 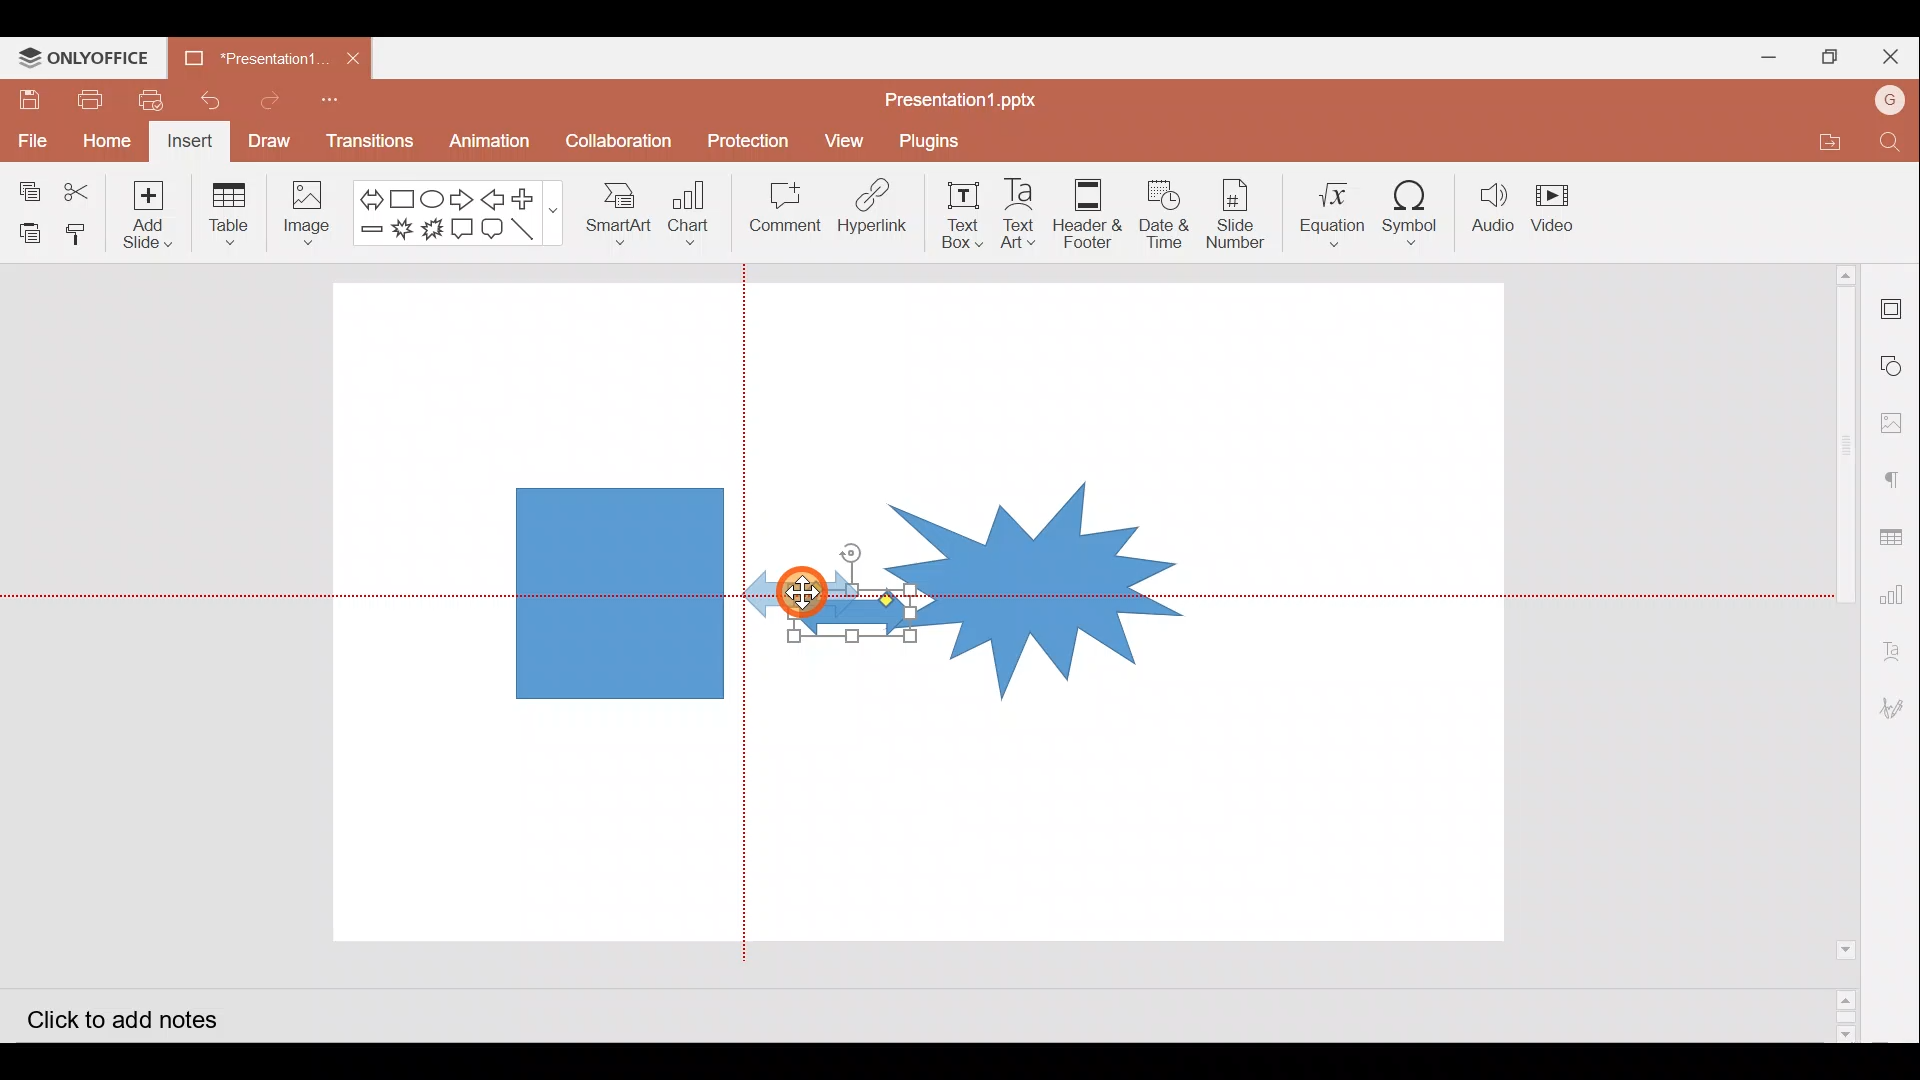 What do you see at coordinates (810, 588) in the screenshot?
I see `Cursor on left right arrow` at bounding box center [810, 588].